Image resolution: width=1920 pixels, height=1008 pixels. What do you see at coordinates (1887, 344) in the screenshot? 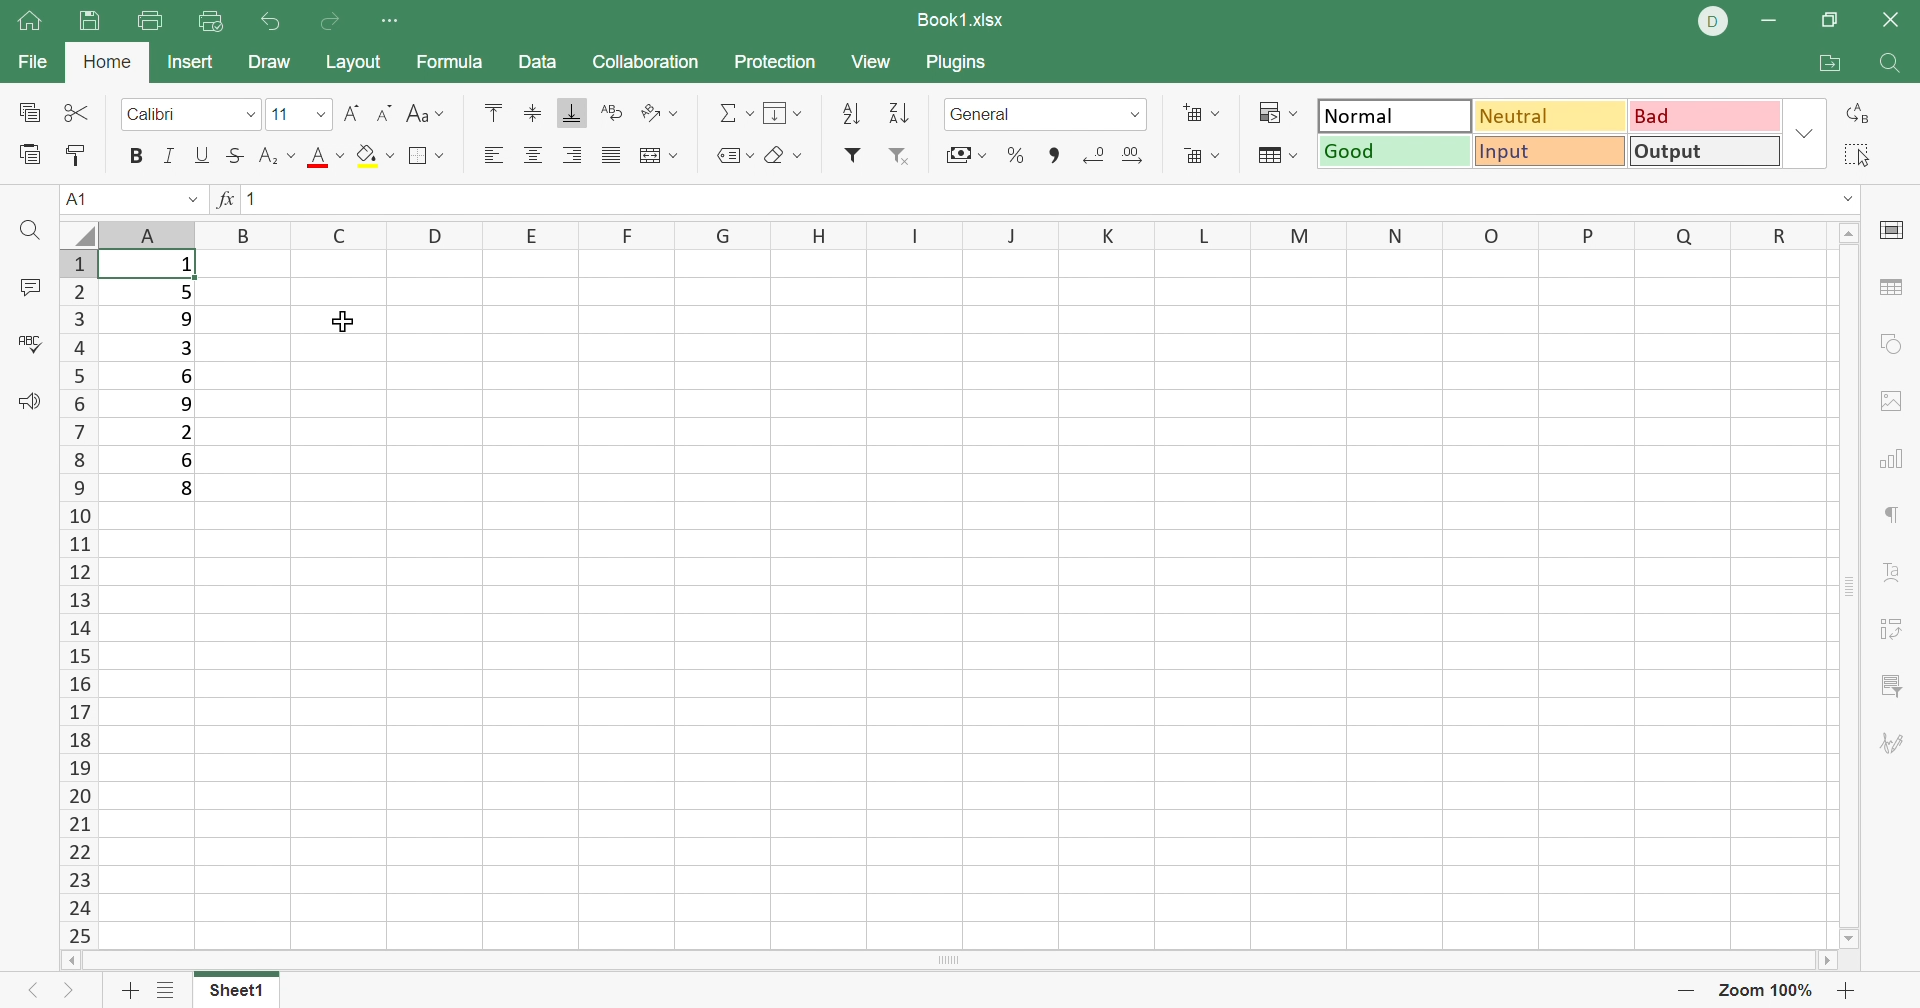
I see `Shape settings` at bounding box center [1887, 344].